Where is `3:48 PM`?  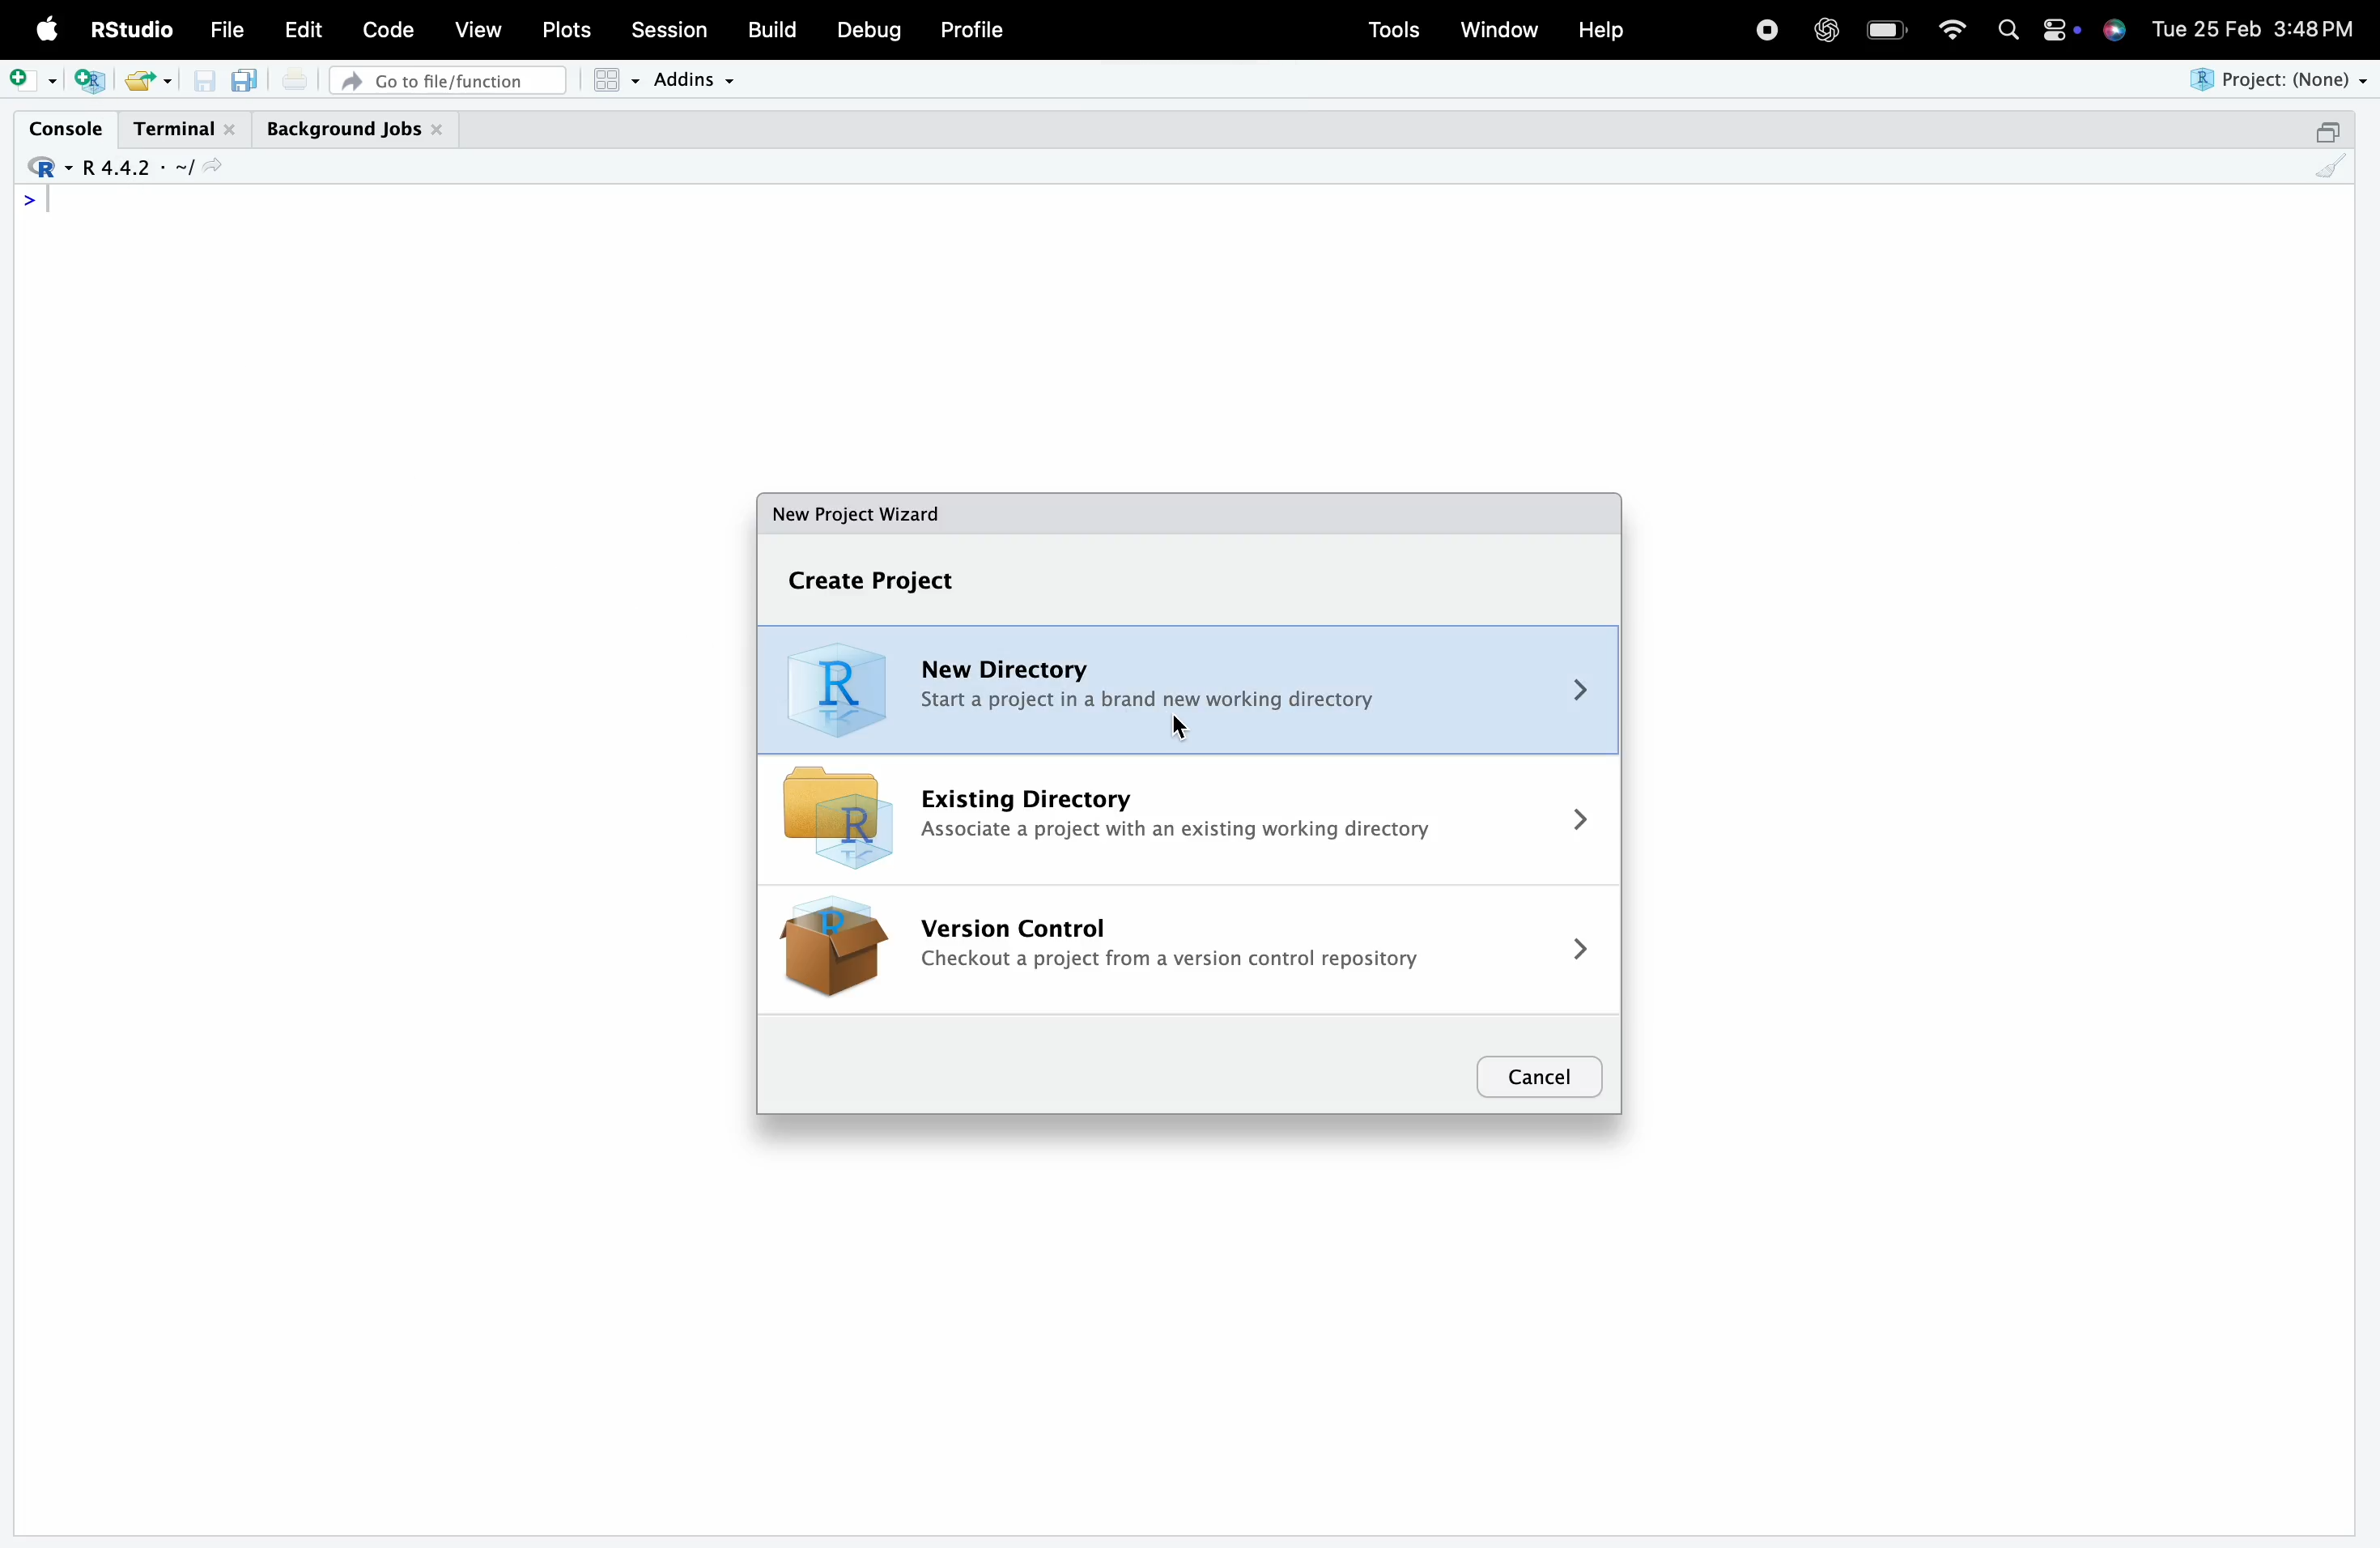
3:48 PM is located at coordinates (2315, 26).